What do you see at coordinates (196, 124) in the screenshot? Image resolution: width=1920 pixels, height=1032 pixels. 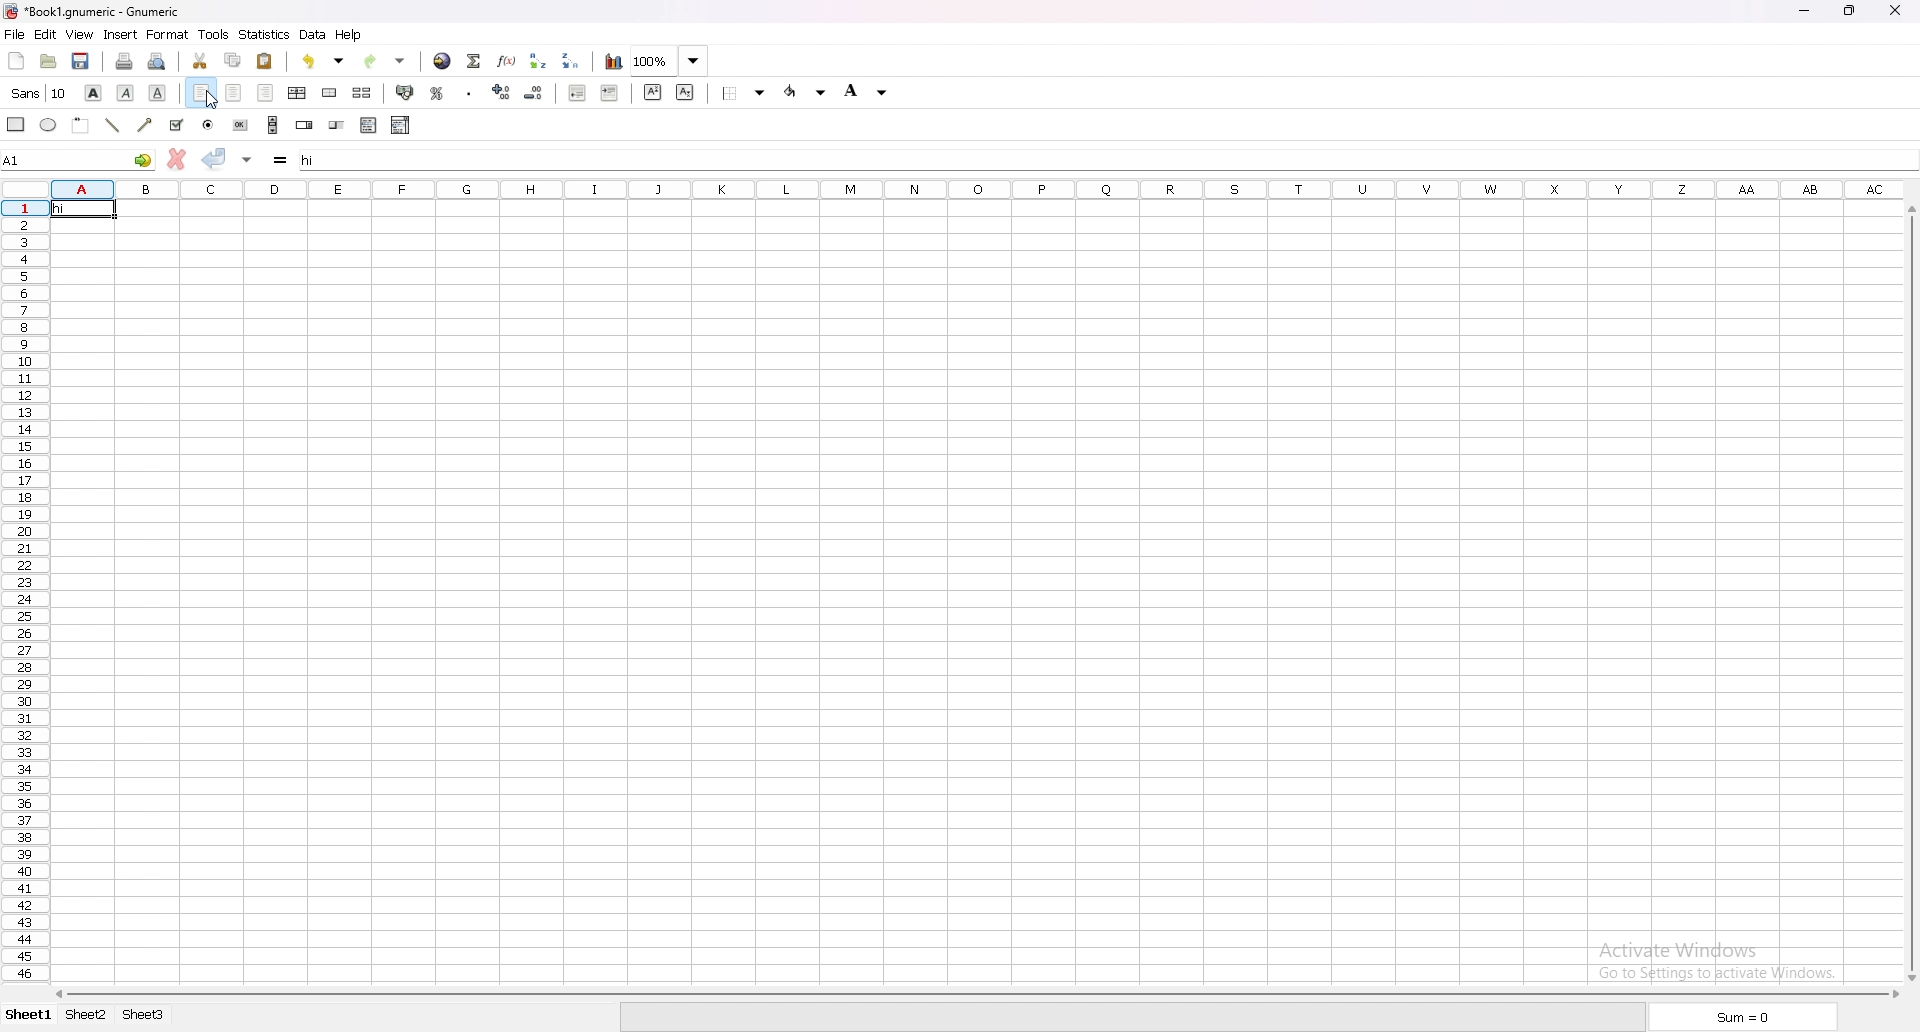 I see `align left` at bounding box center [196, 124].